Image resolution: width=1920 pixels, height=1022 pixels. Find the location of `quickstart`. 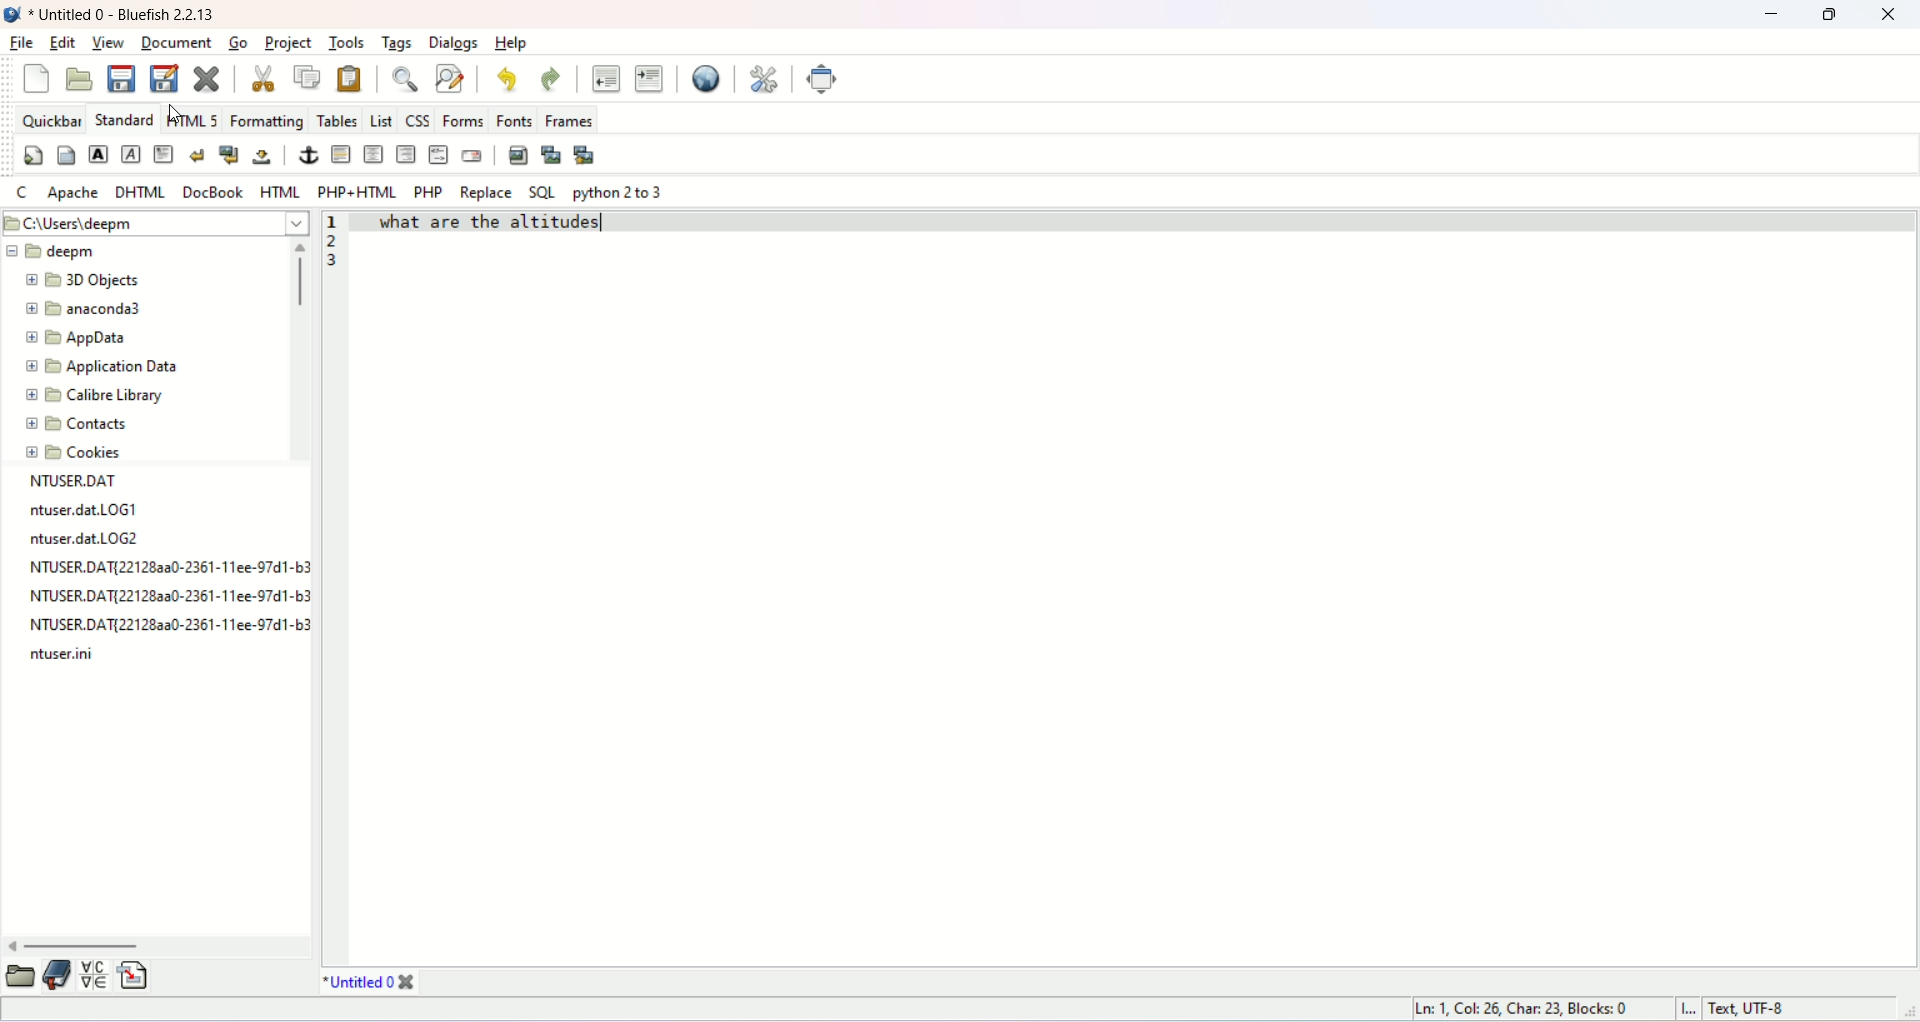

quickstart is located at coordinates (33, 157).